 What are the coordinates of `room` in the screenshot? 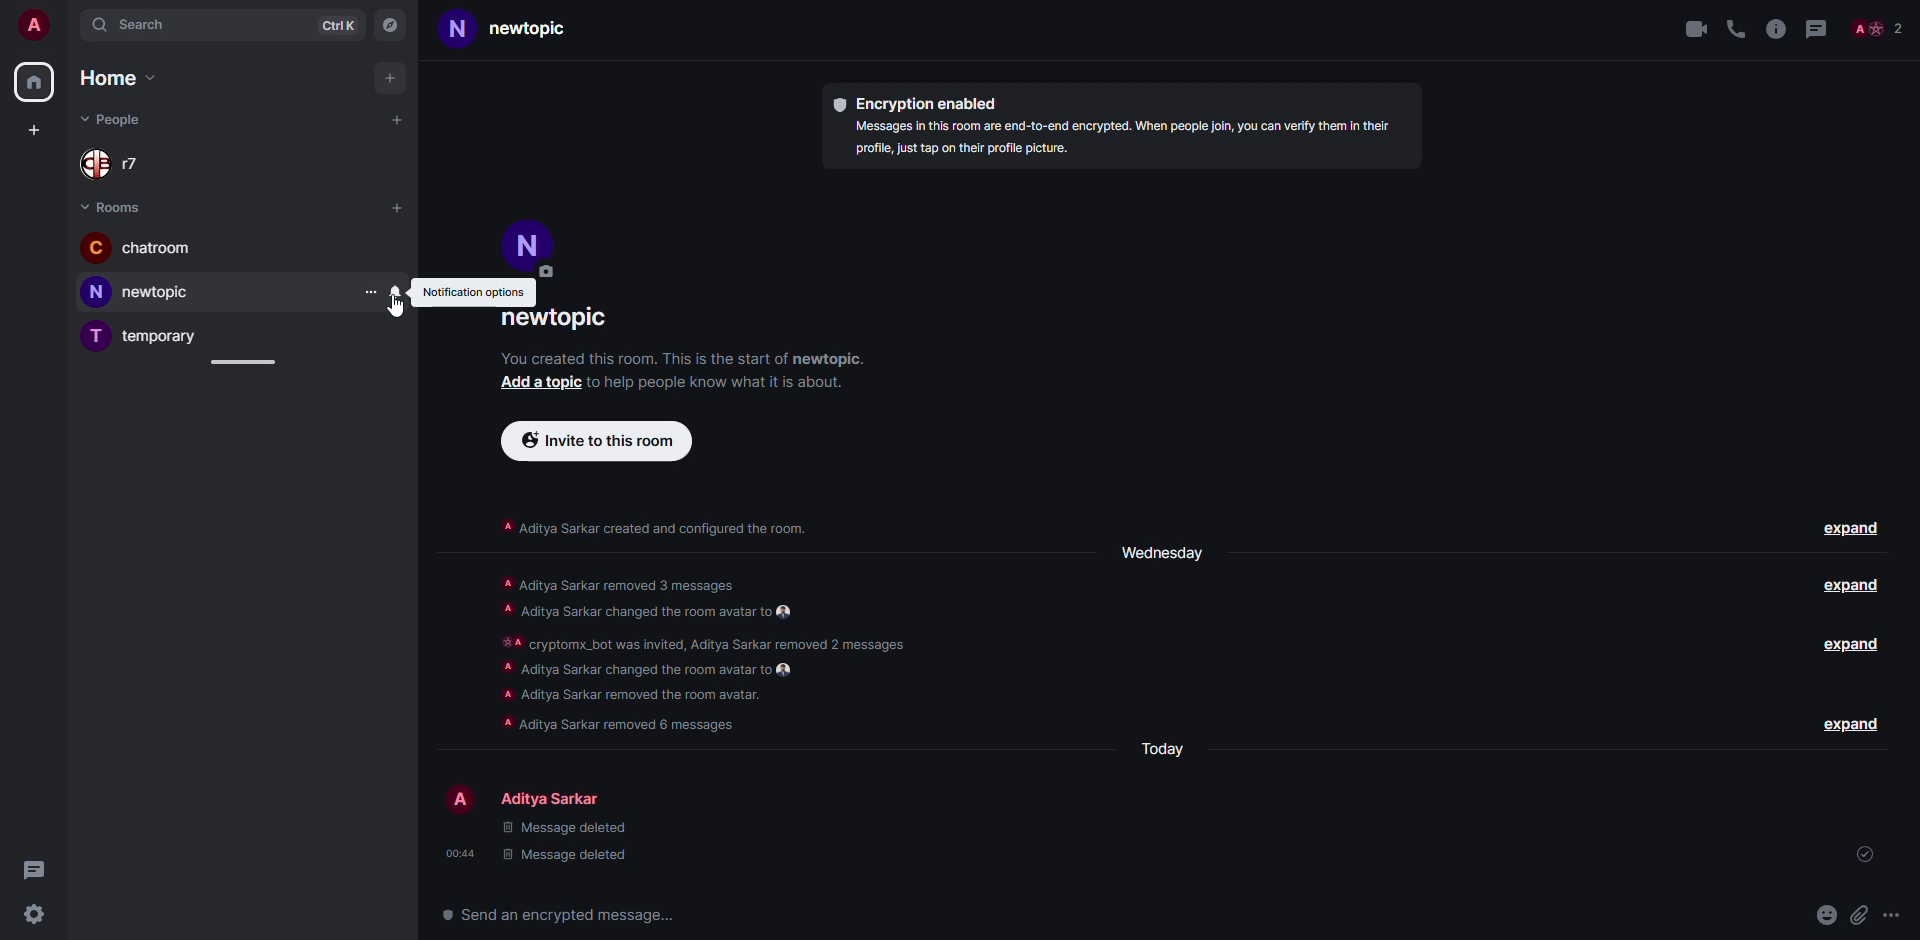 It's located at (140, 291).